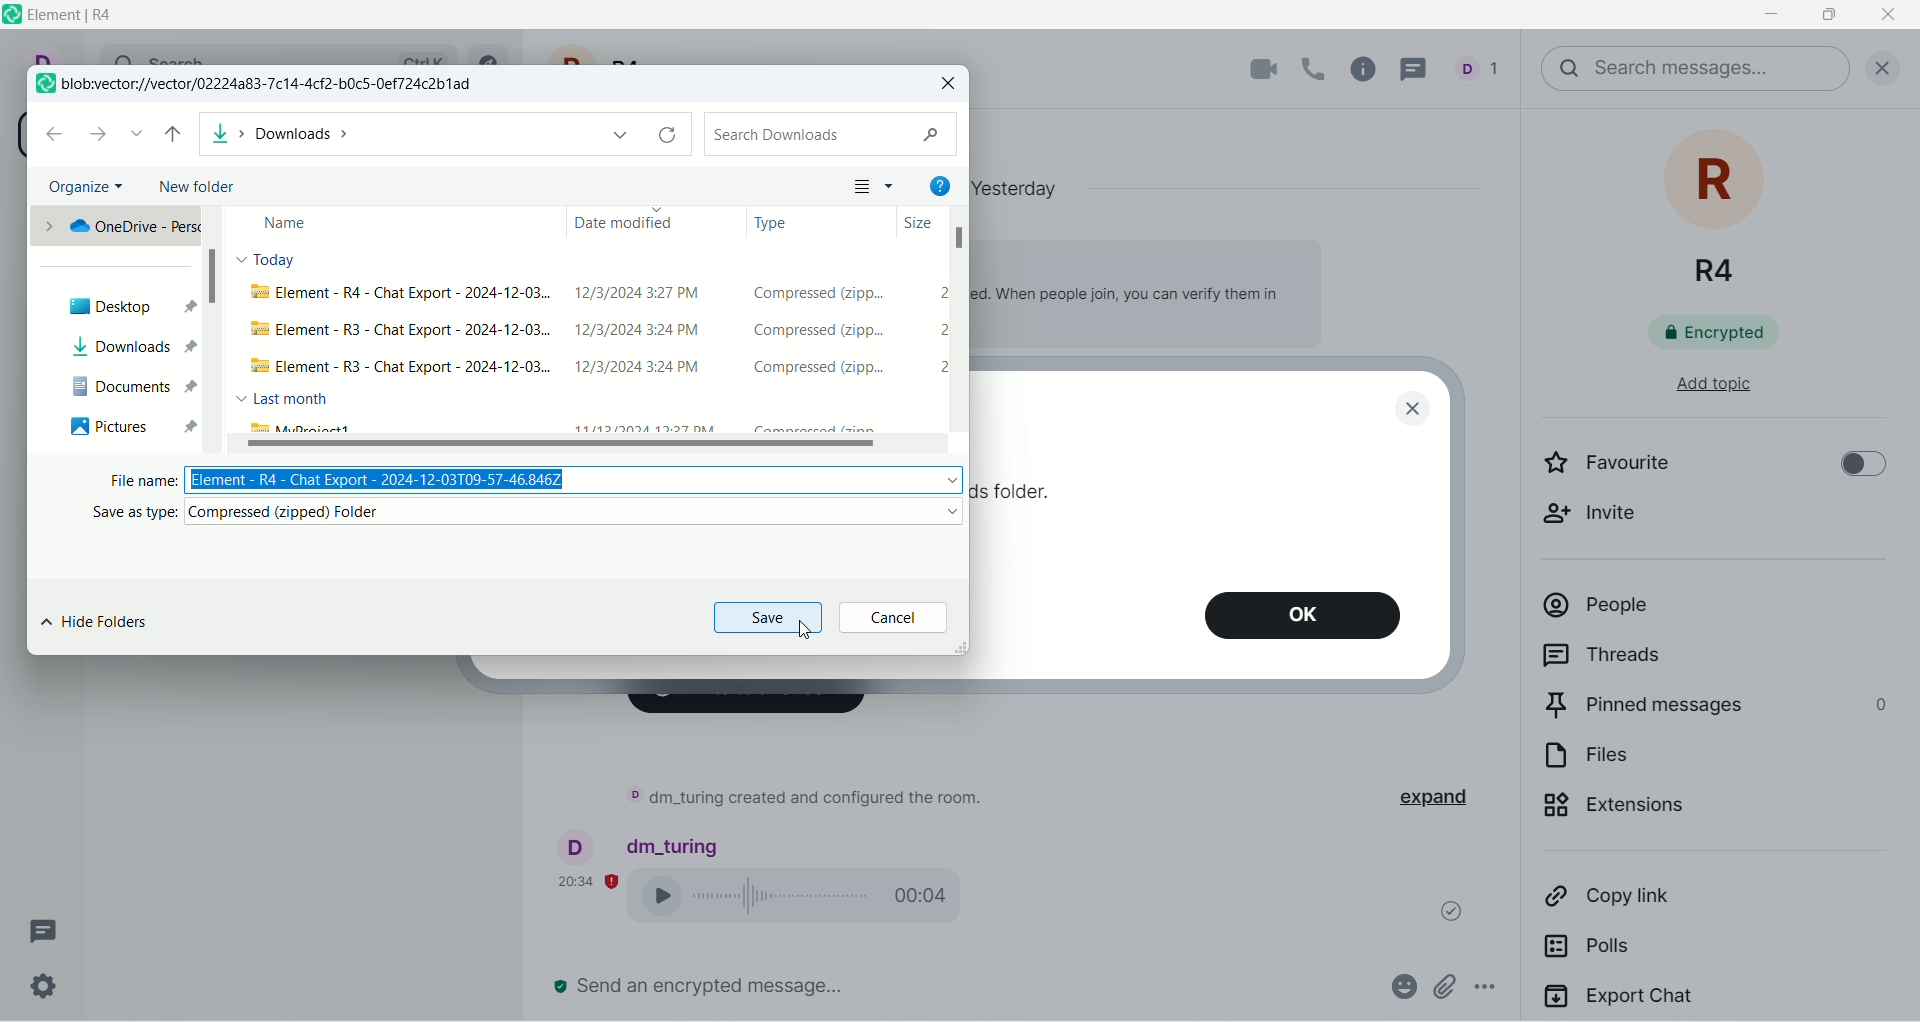 This screenshot has width=1920, height=1022. What do you see at coordinates (1827, 18) in the screenshot?
I see `maximize` at bounding box center [1827, 18].